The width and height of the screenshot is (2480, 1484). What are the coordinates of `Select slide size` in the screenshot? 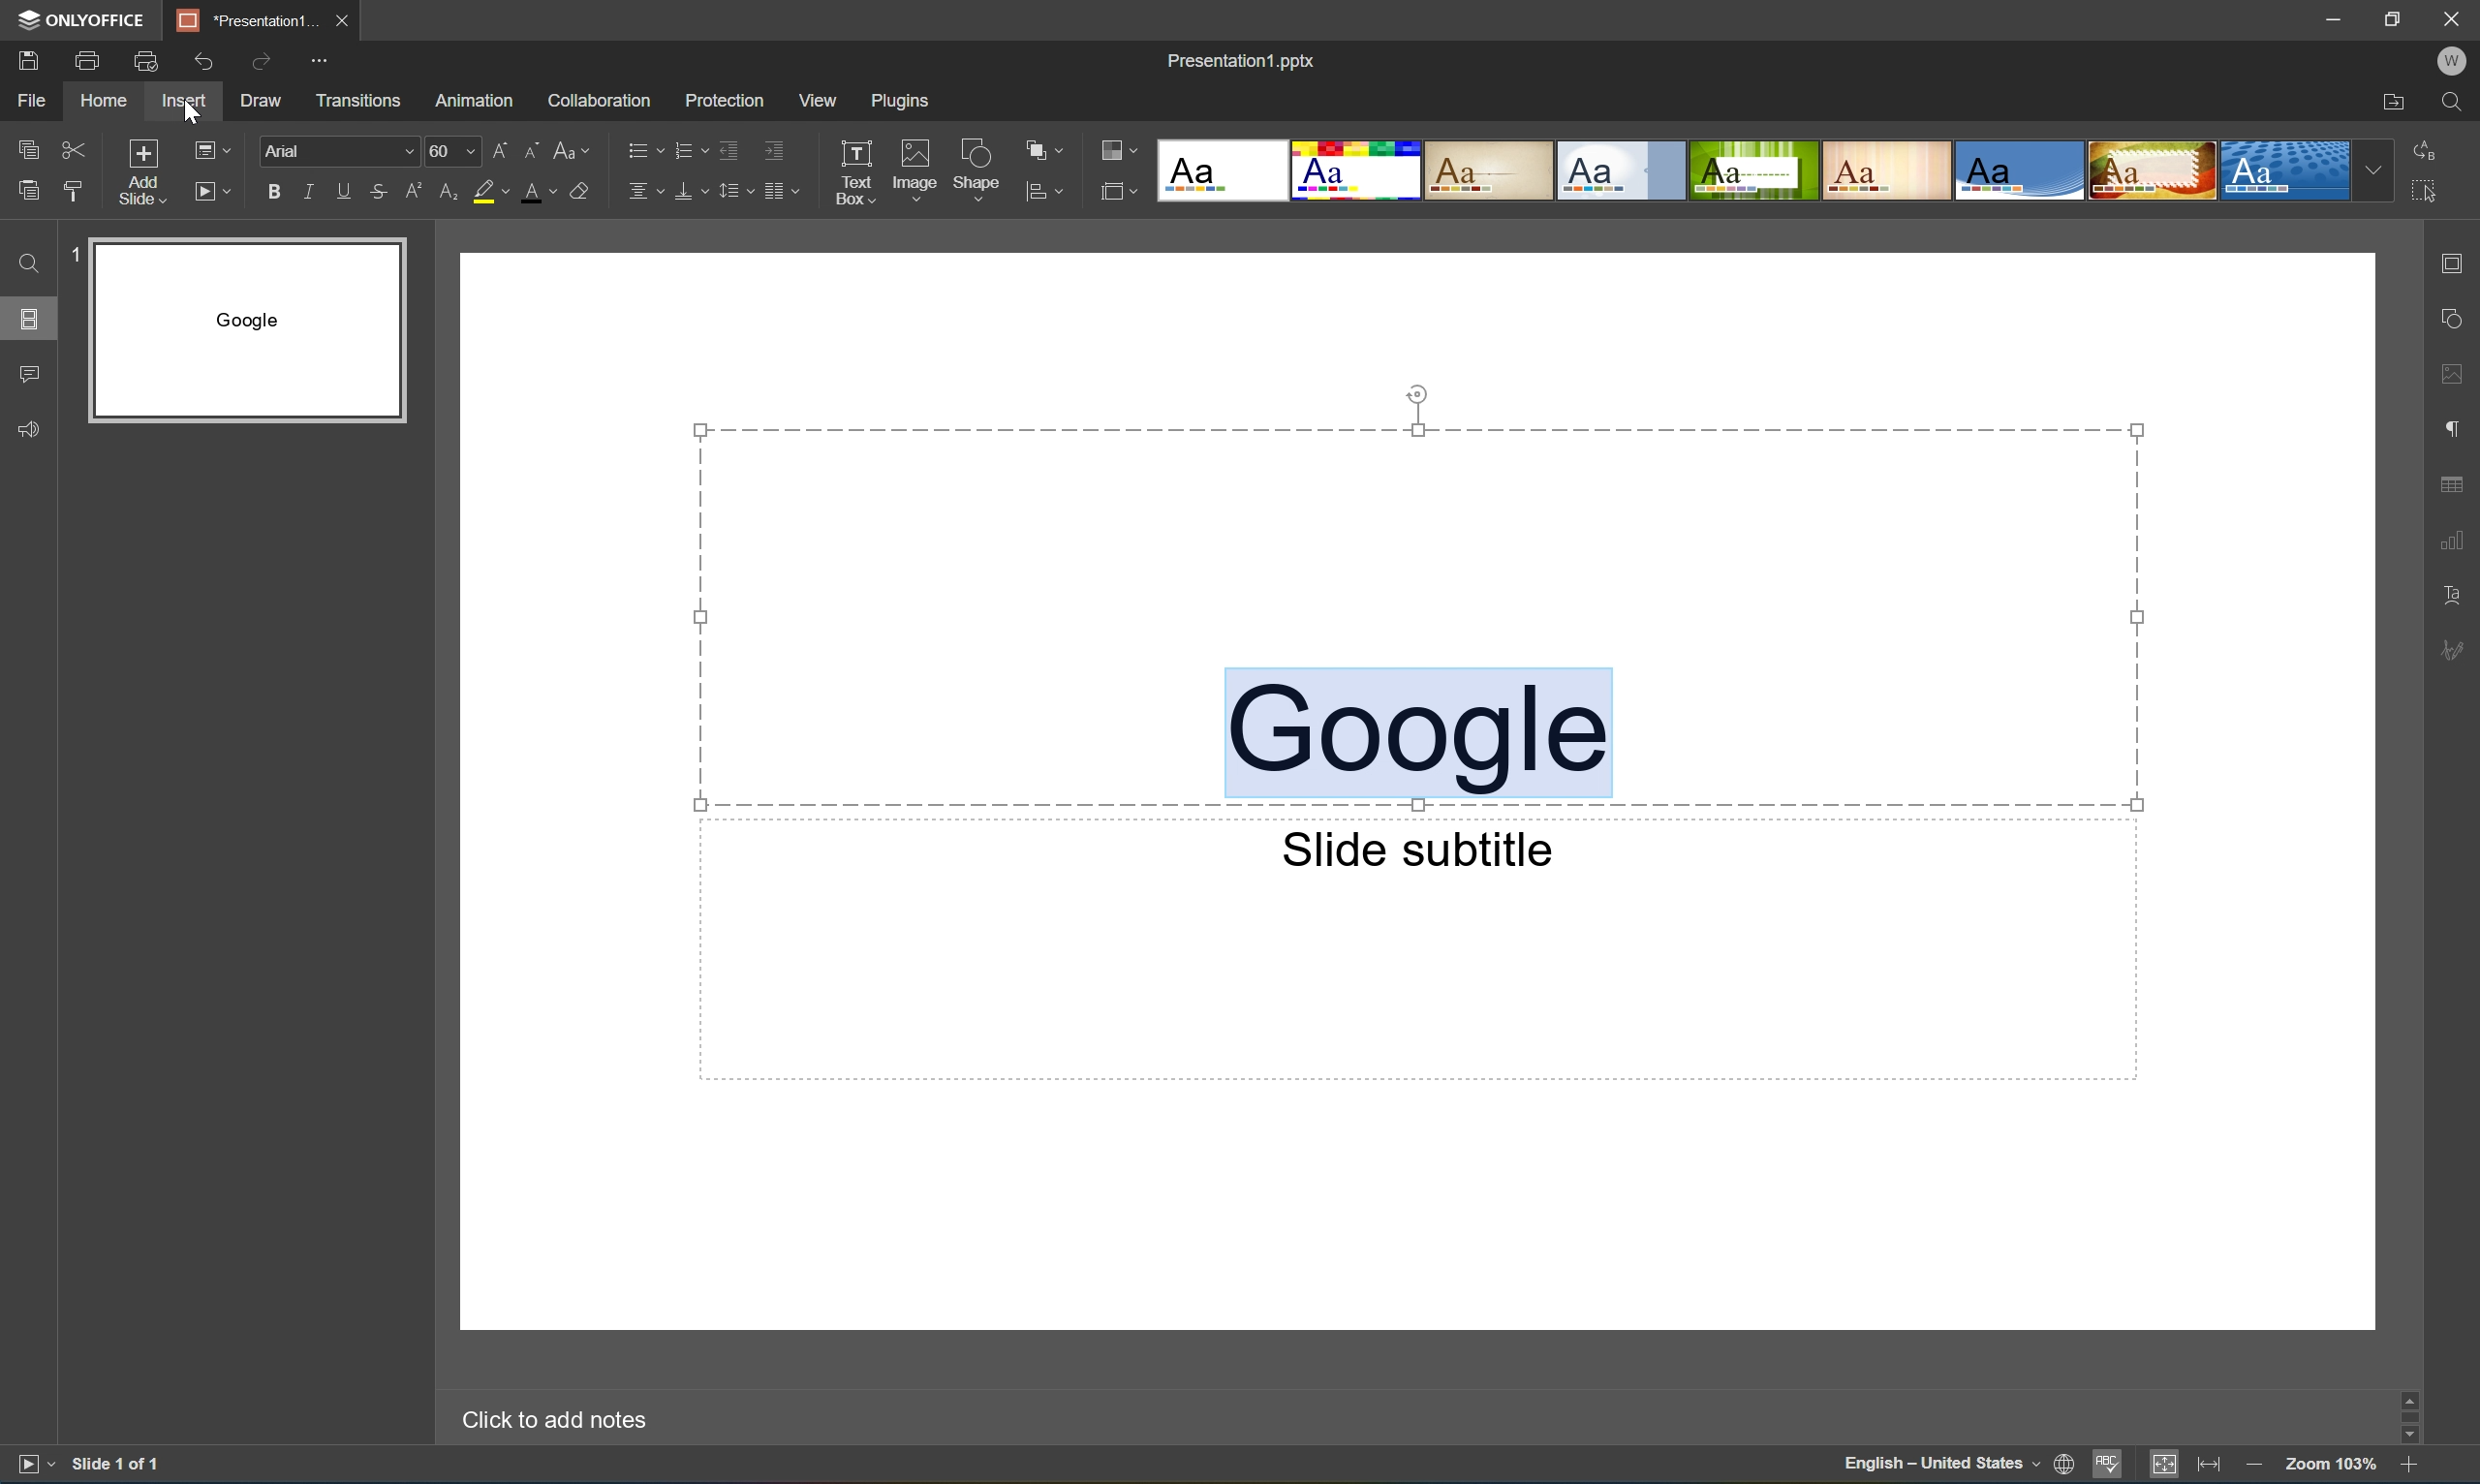 It's located at (1118, 198).